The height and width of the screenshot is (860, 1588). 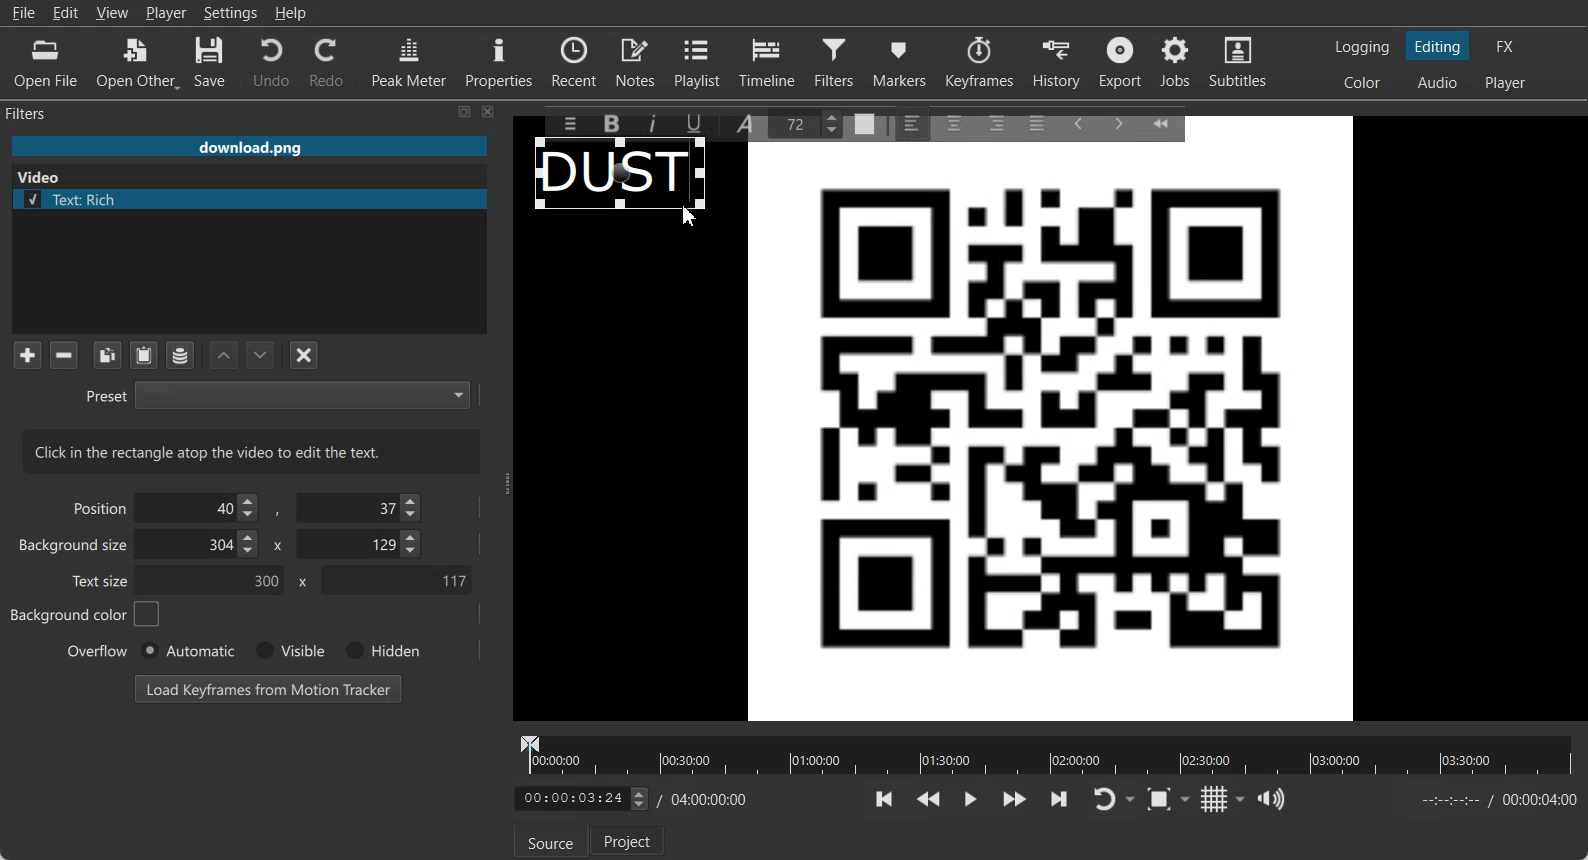 What do you see at coordinates (112, 12) in the screenshot?
I see `View` at bounding box center [112, 12].